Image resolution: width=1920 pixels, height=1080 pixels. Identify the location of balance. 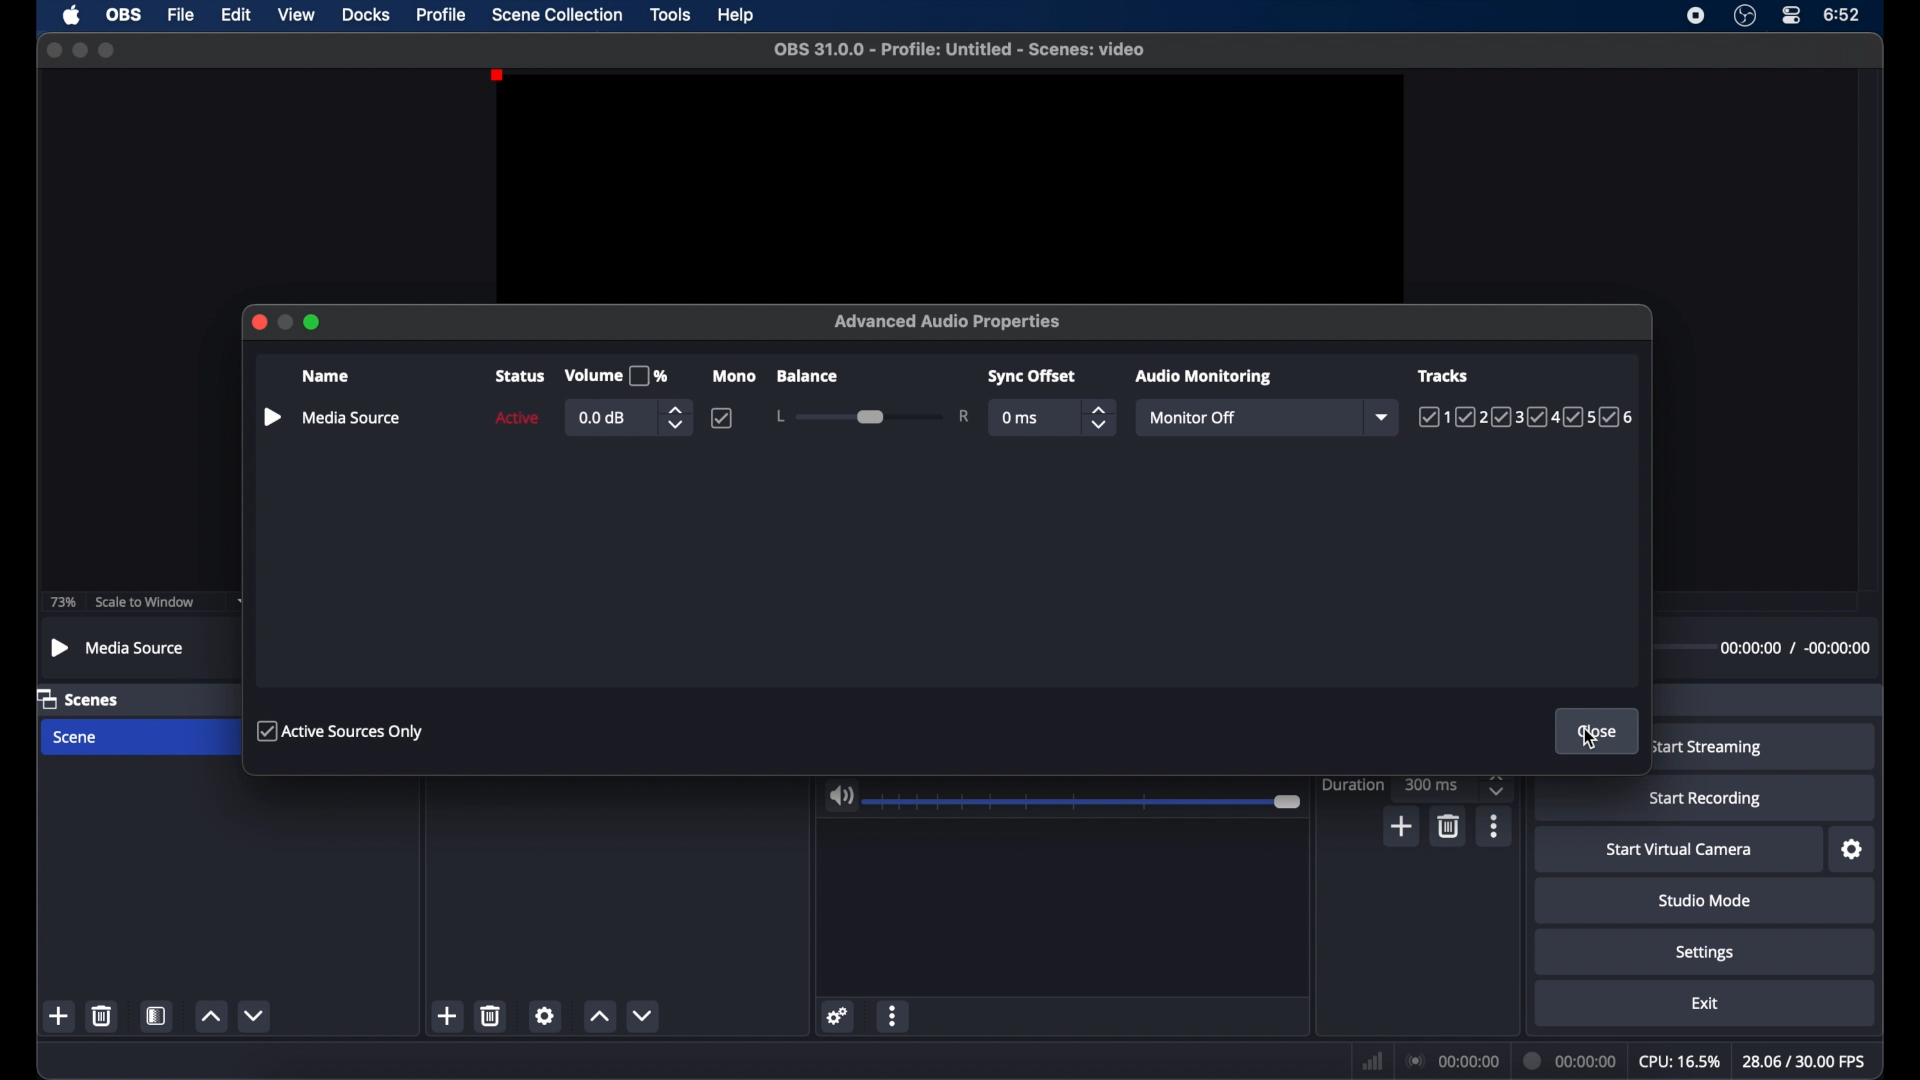
(808, 376).